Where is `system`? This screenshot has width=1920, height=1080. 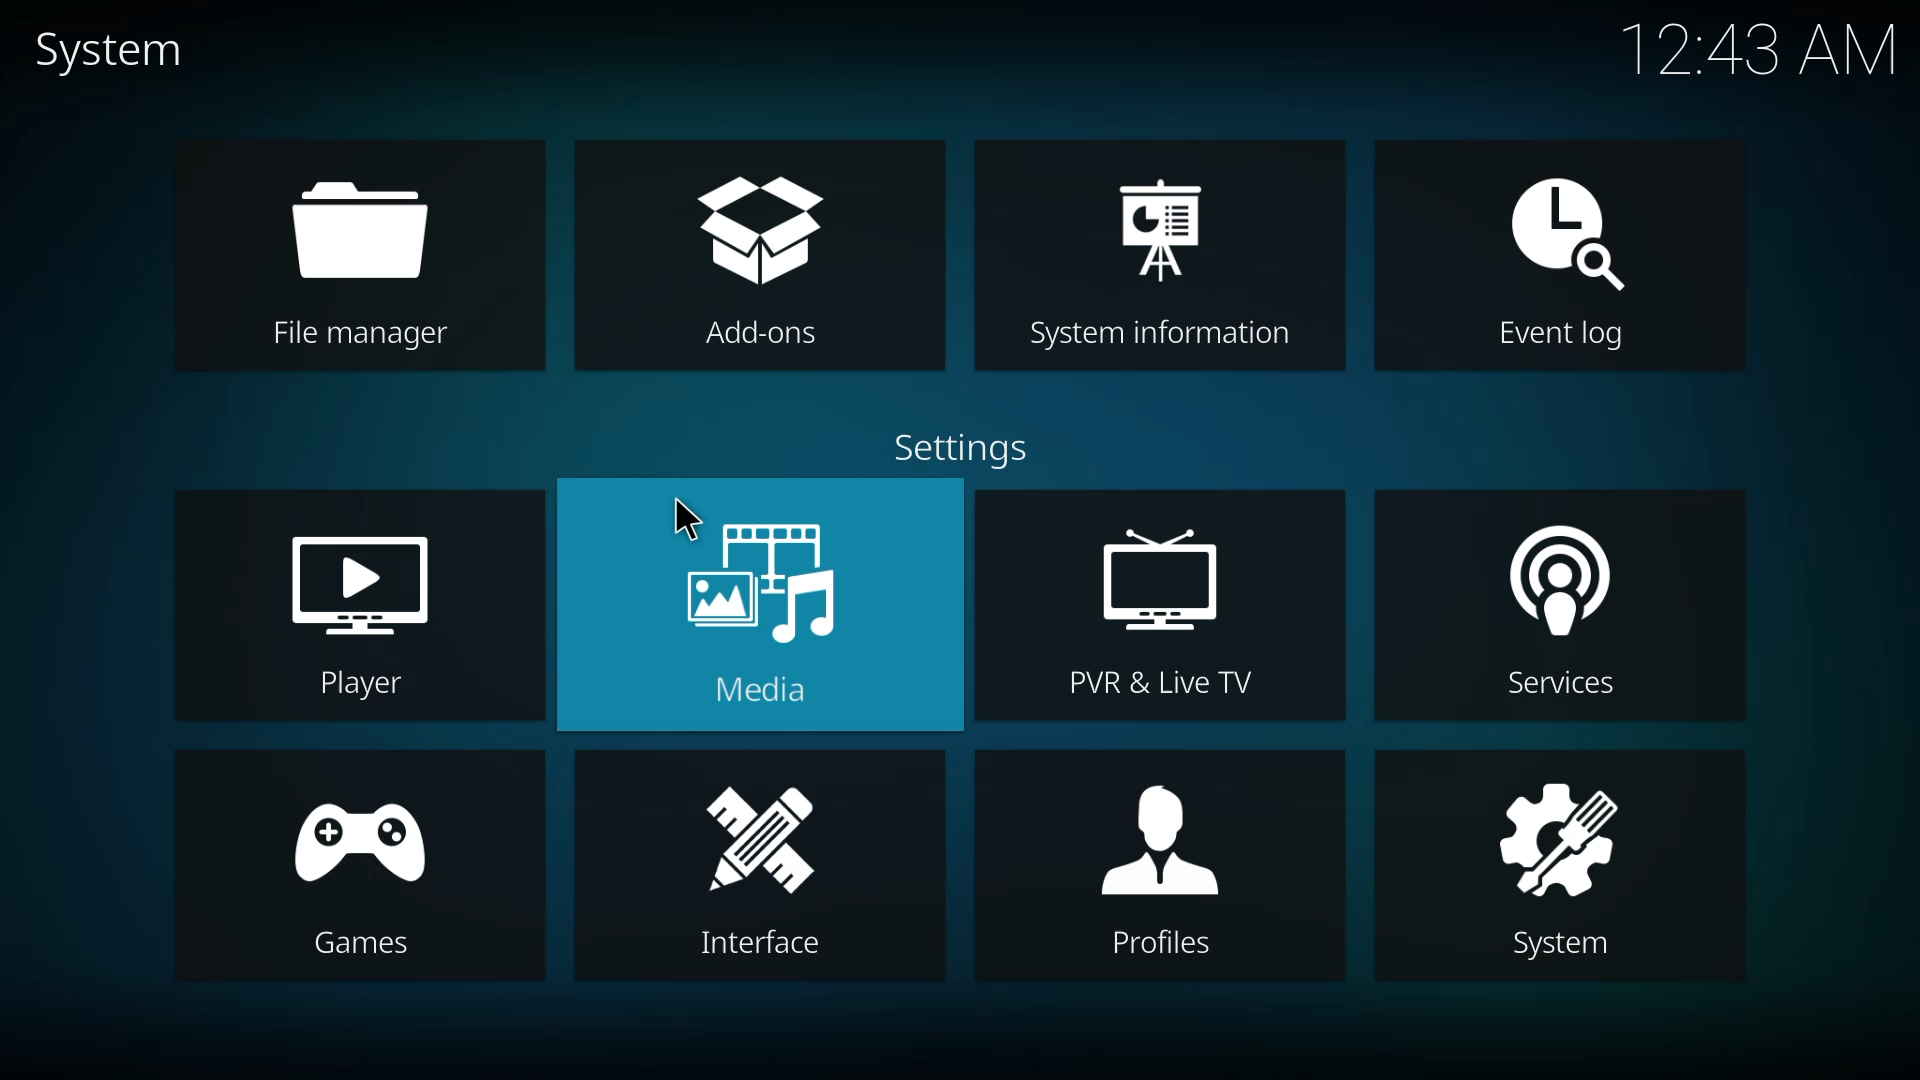 system is located at coordinates (1558, 859).